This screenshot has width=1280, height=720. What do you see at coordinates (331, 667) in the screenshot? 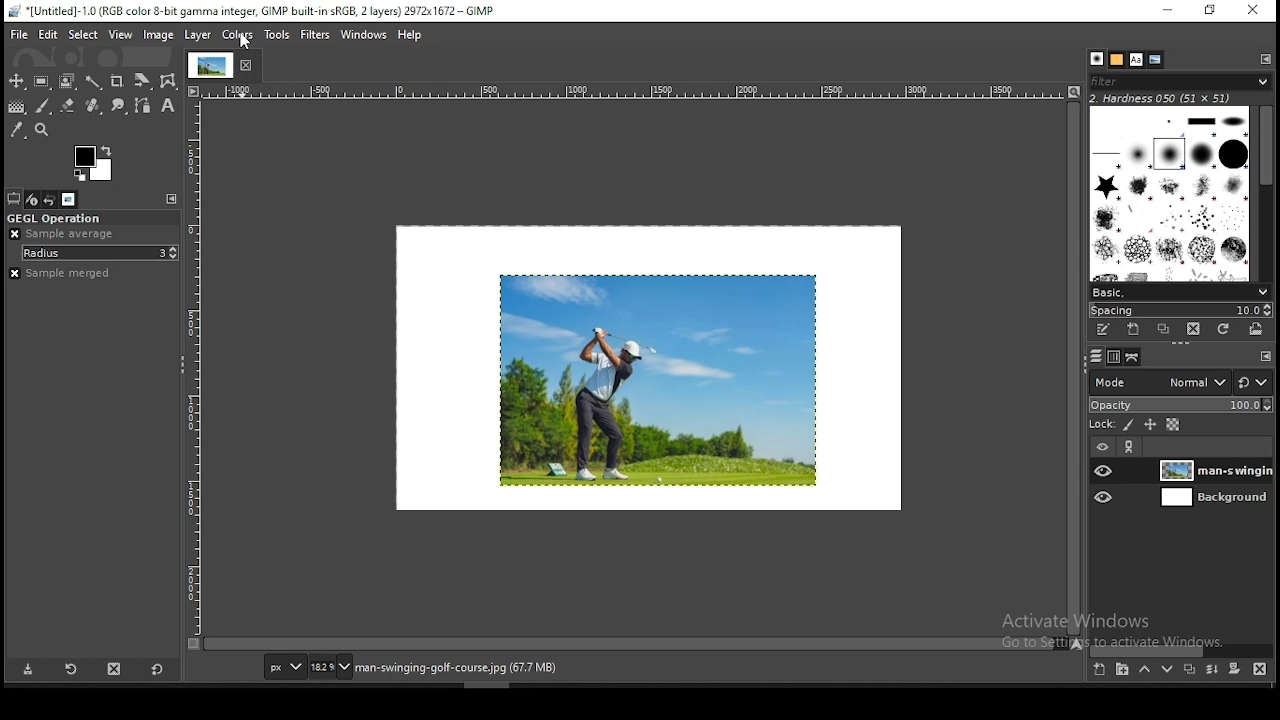
I see `zoom status` at bounding box center [331, 667].